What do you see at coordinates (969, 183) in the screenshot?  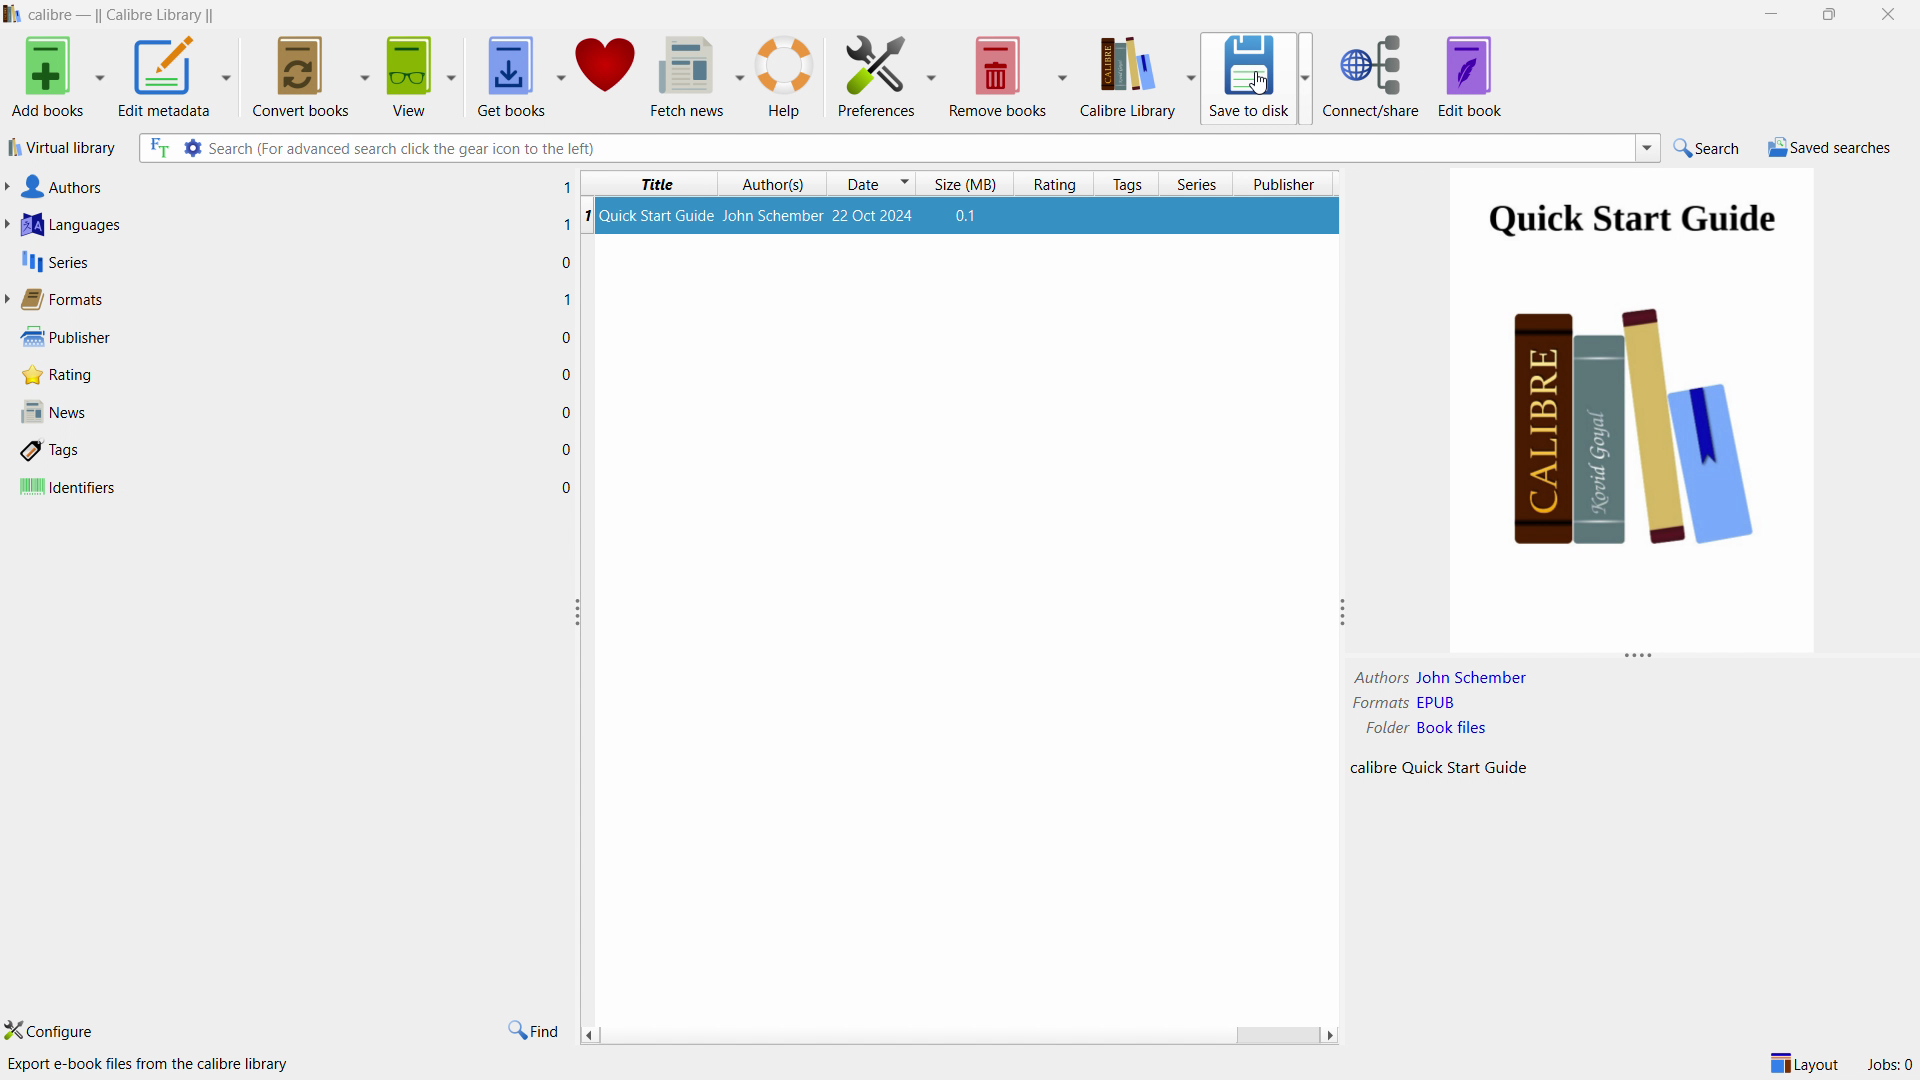 I see `size (MB)` at bounding box center [969, 183].